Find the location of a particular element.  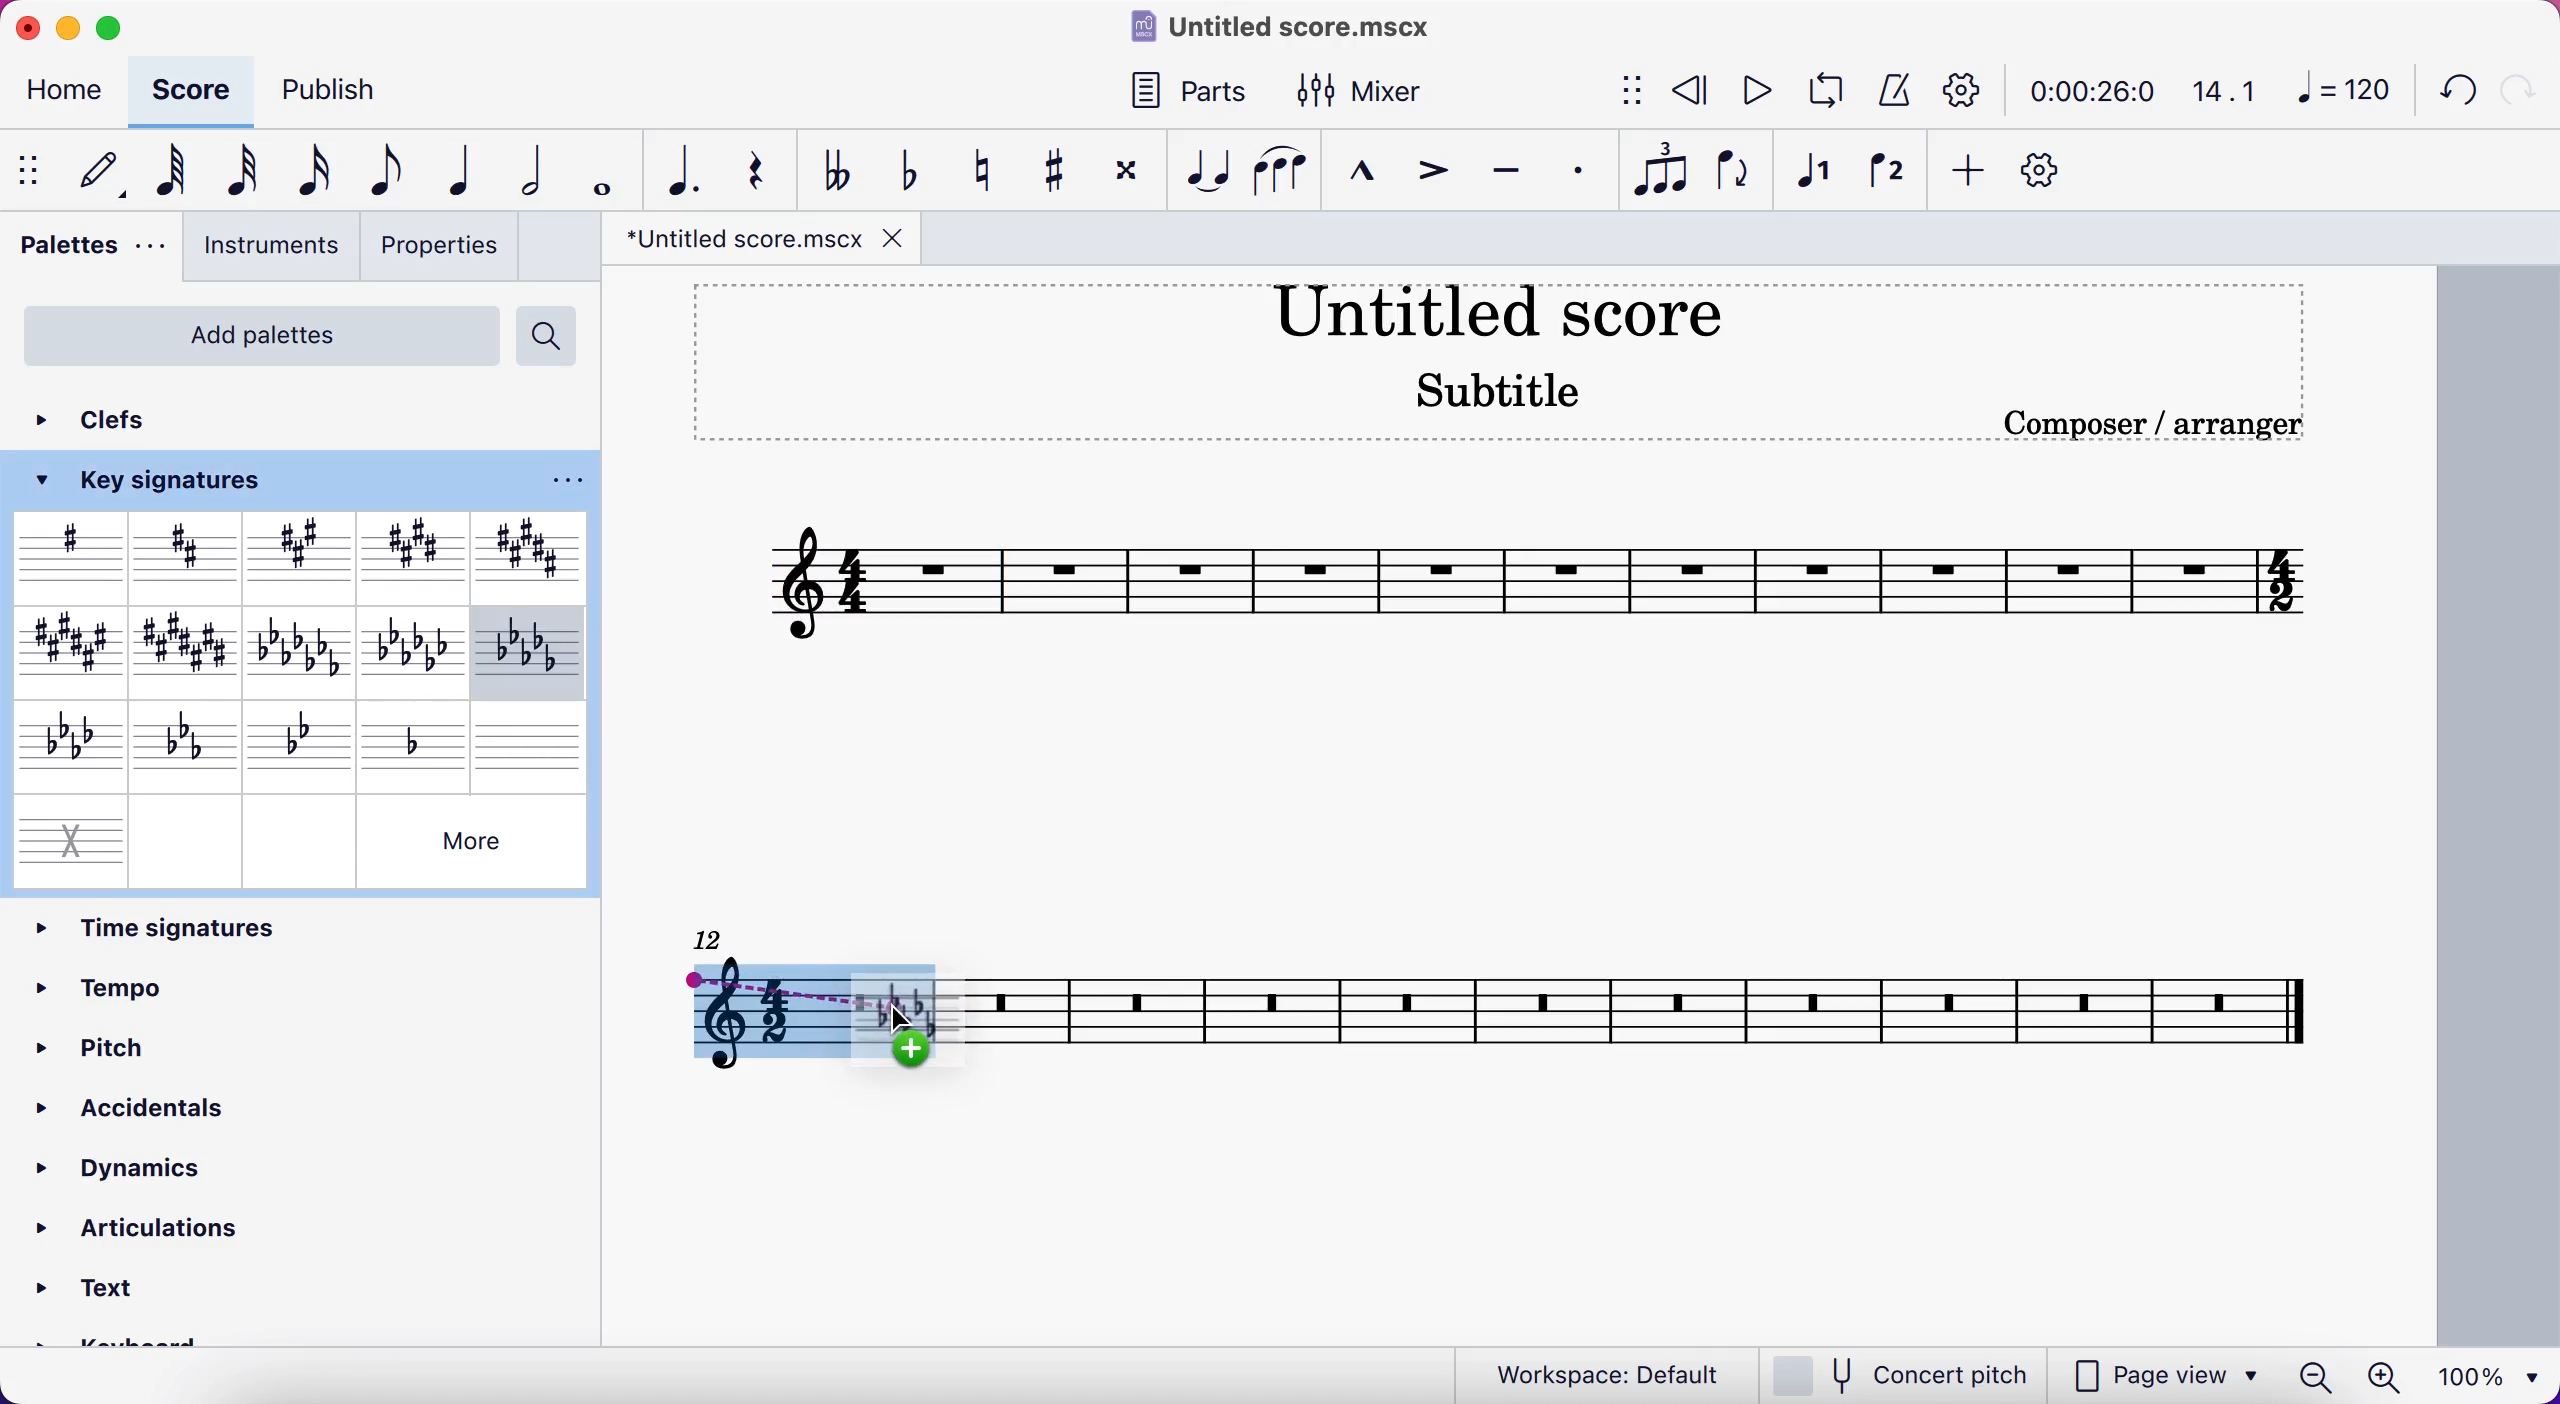

32nd note is located at coordinates (251, 167).